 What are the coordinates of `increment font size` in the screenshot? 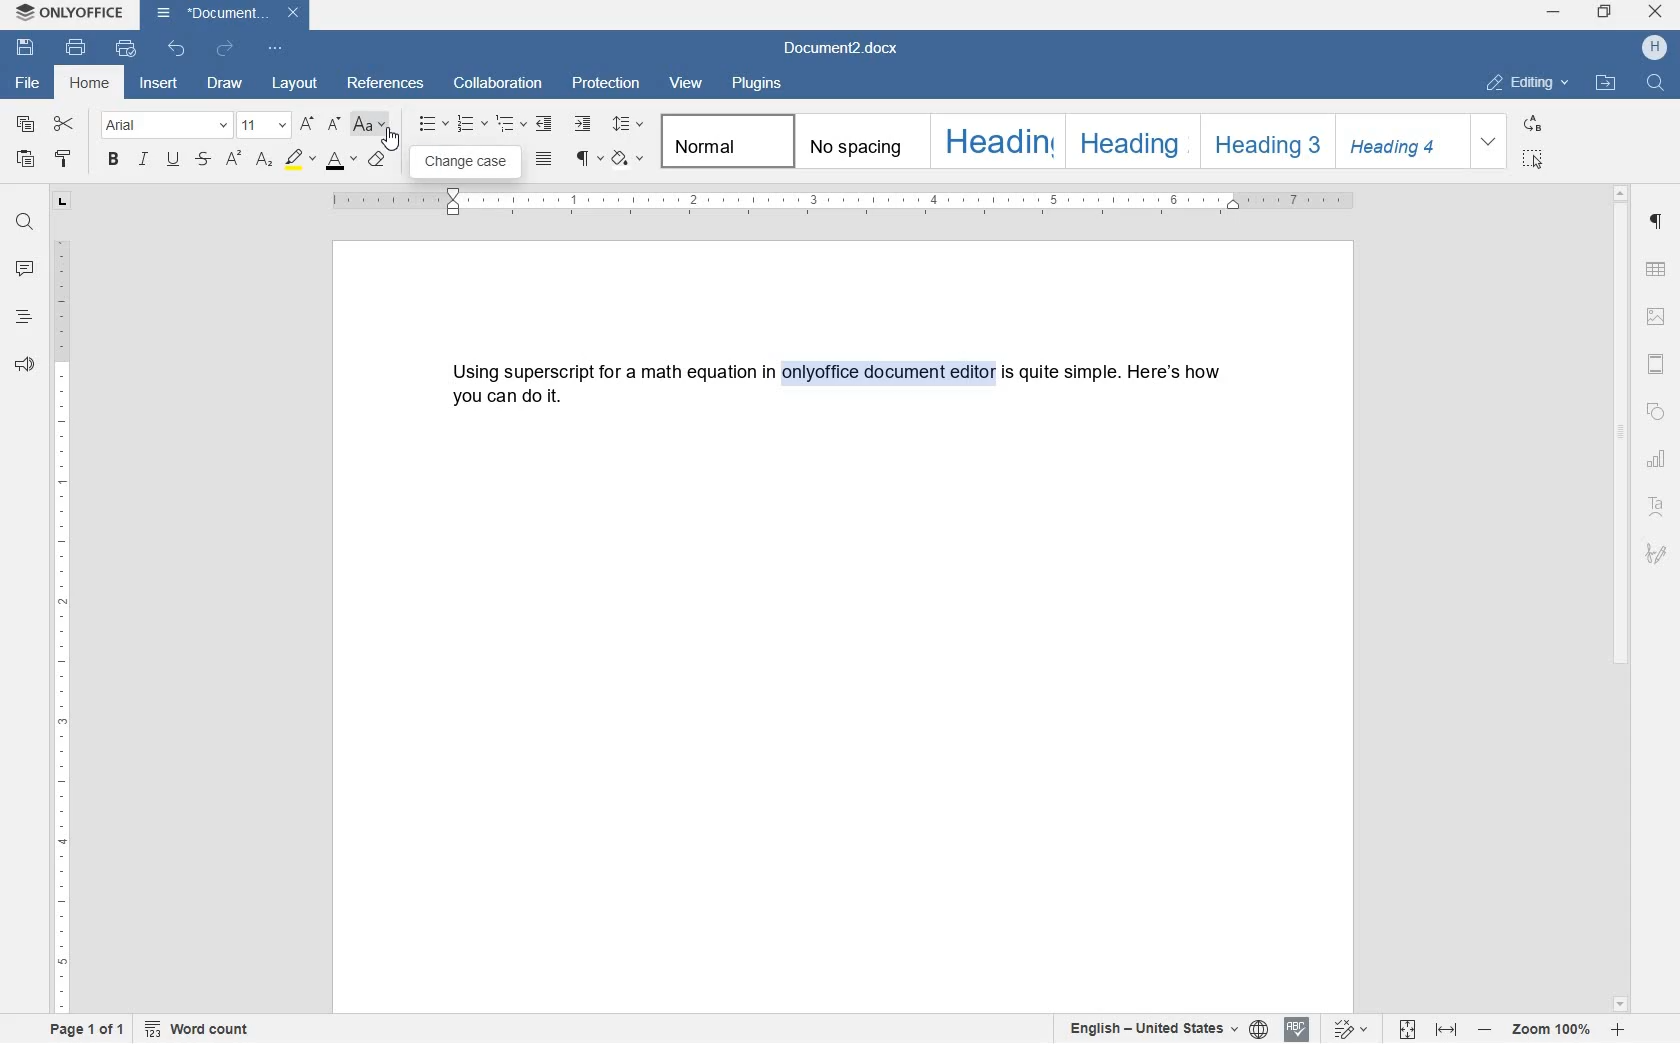 It's located at (305, 125).